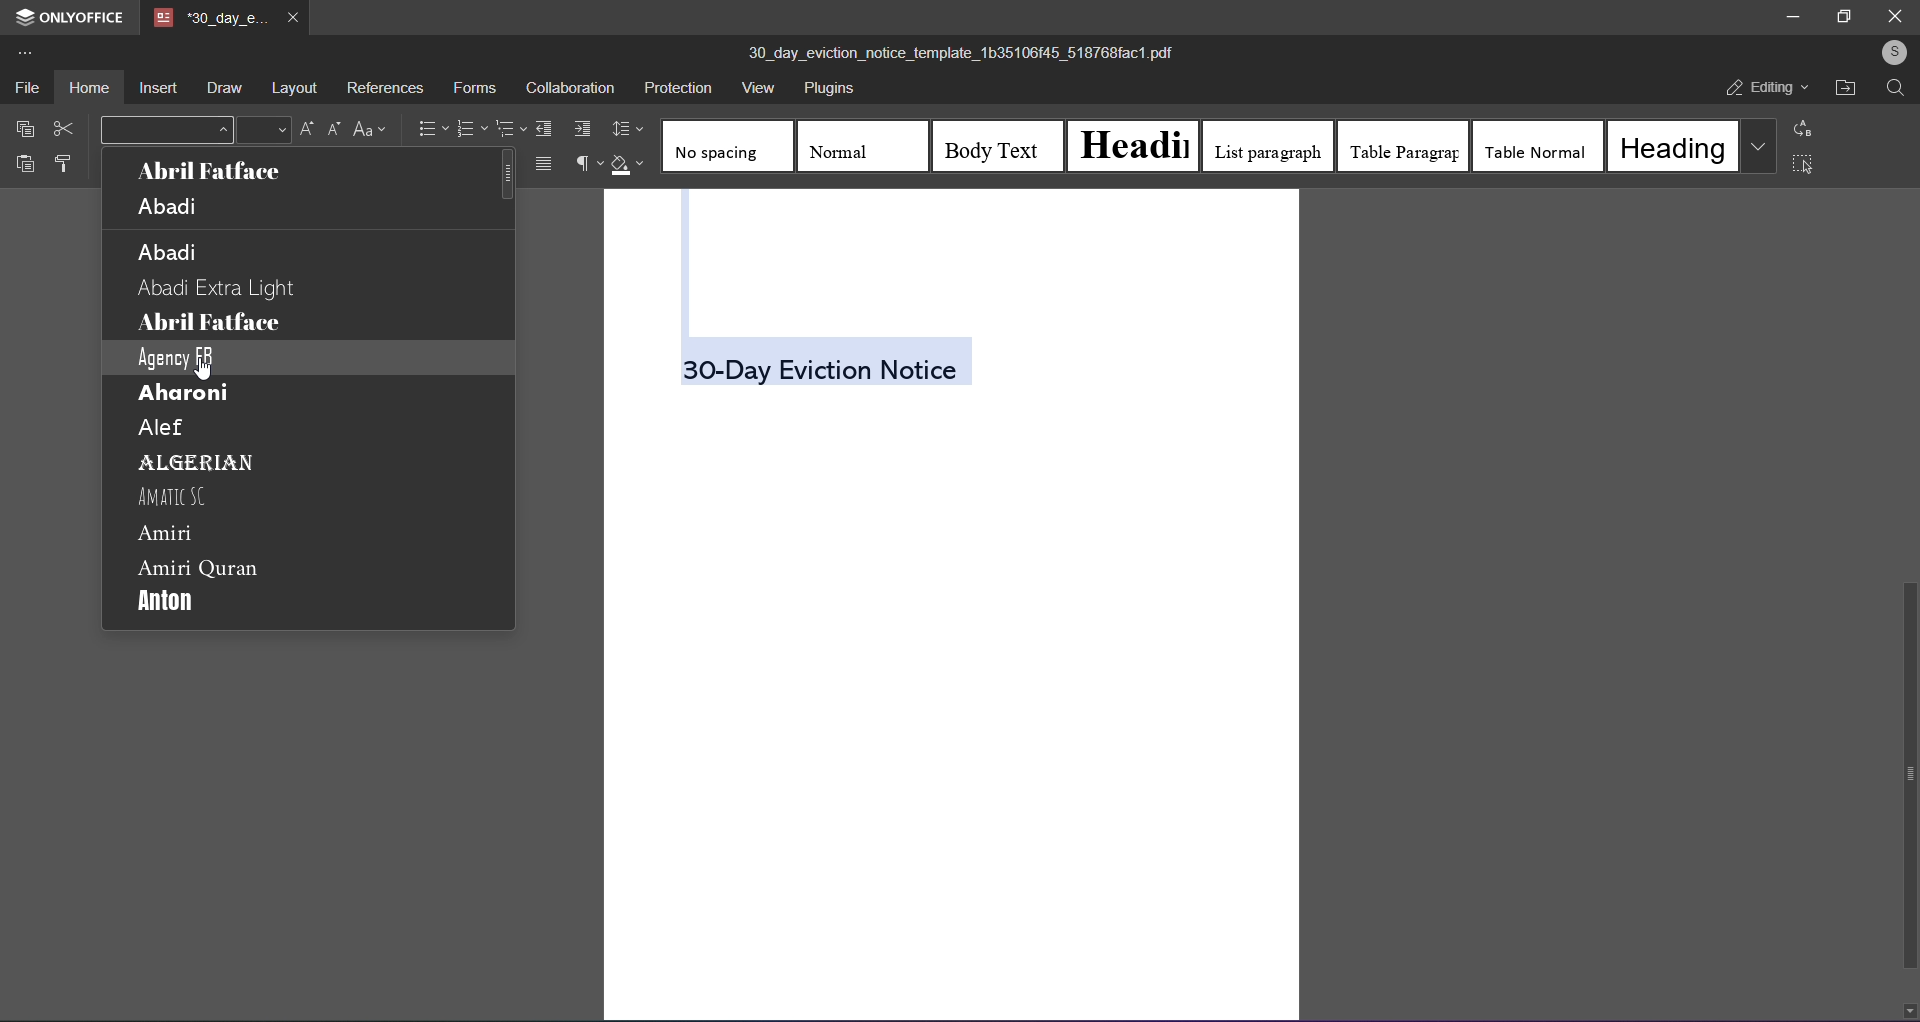  What do you see at coordinates (63, 127) in the screenshot?
I see `cut` at bounding box center [63, 127].